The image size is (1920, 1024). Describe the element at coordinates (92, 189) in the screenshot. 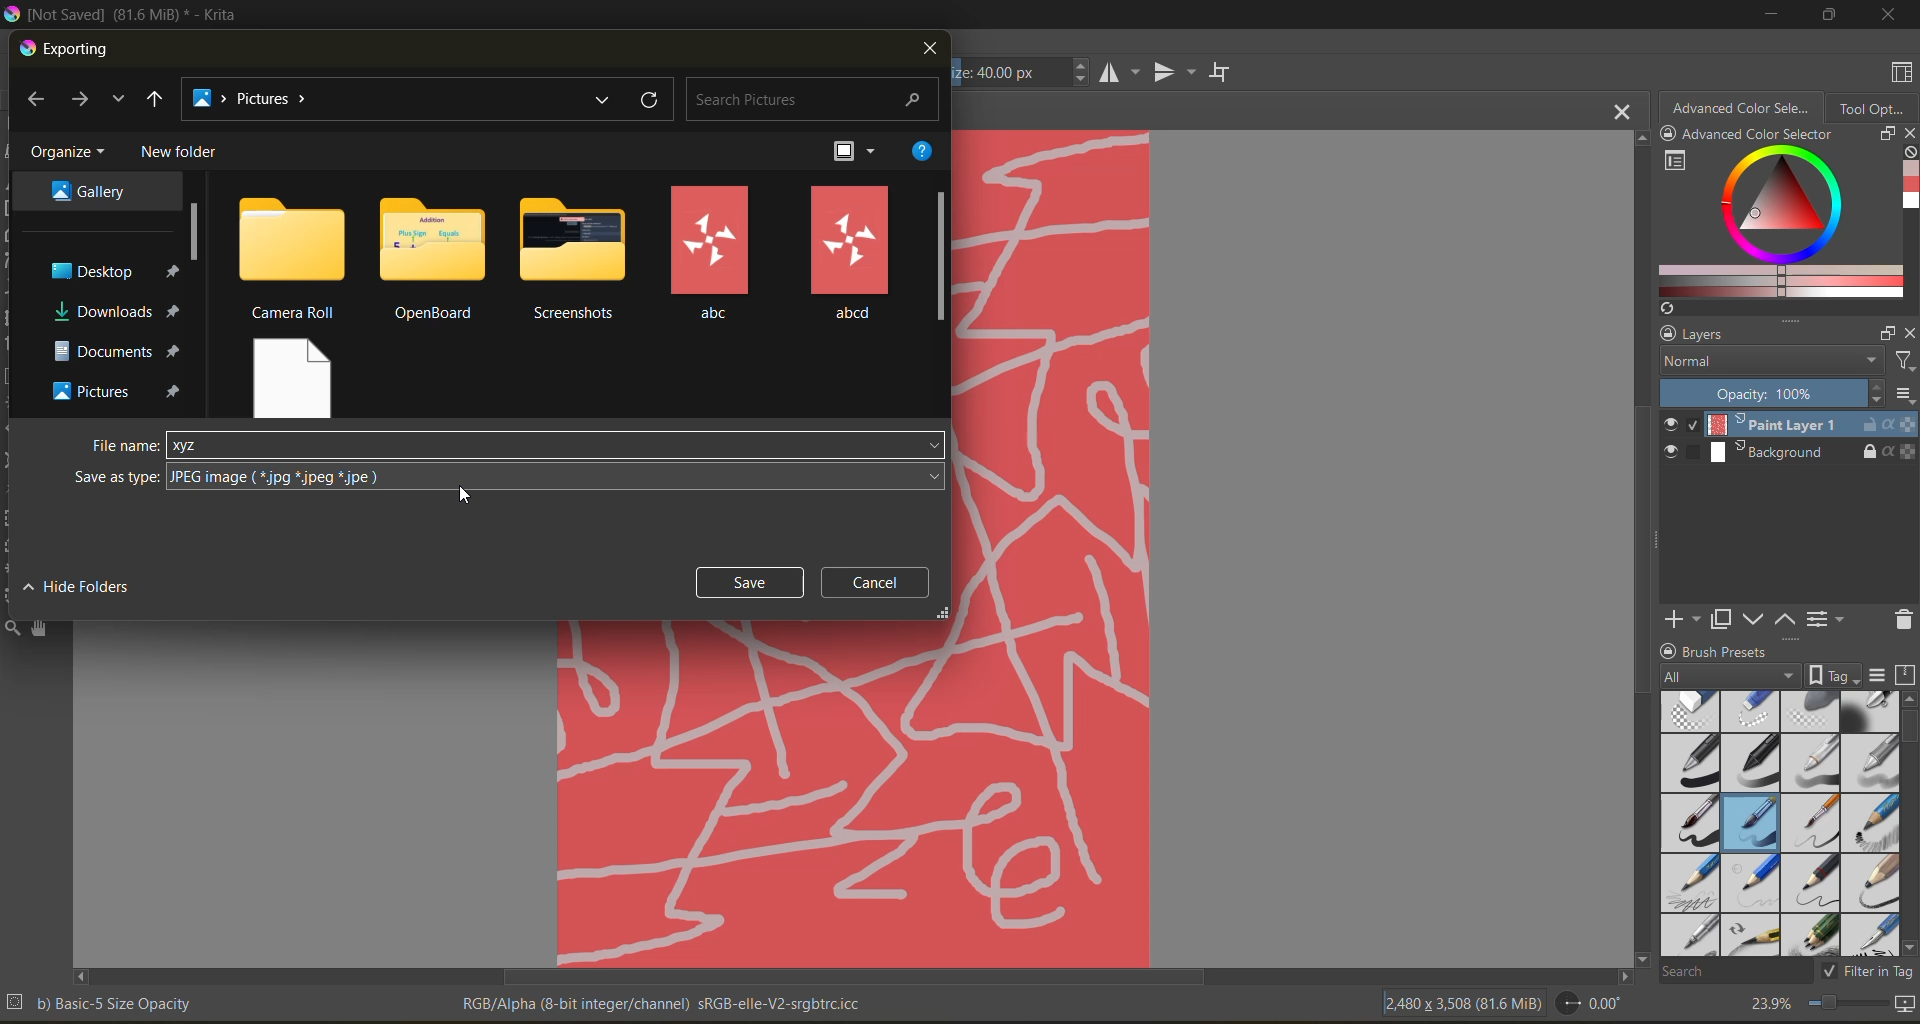

I see `folder destination` at that location.